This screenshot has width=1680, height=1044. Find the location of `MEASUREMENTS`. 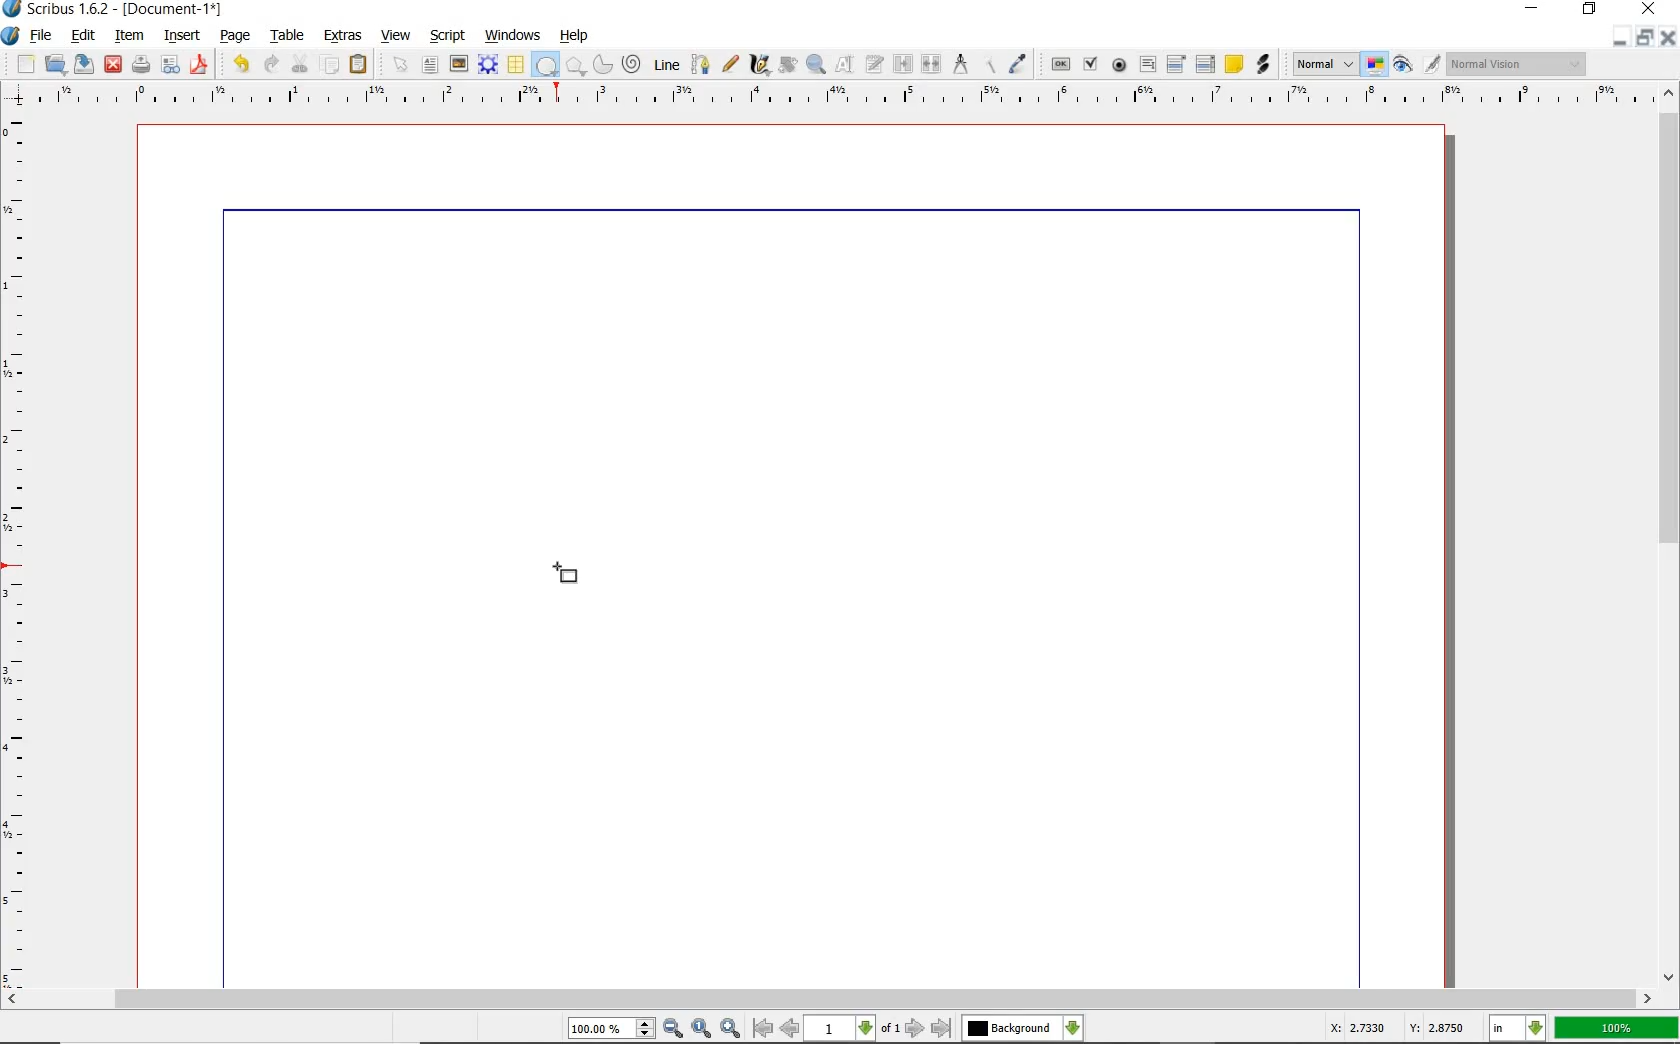

MEASUREMENTS is located at coordinates (960, 65).